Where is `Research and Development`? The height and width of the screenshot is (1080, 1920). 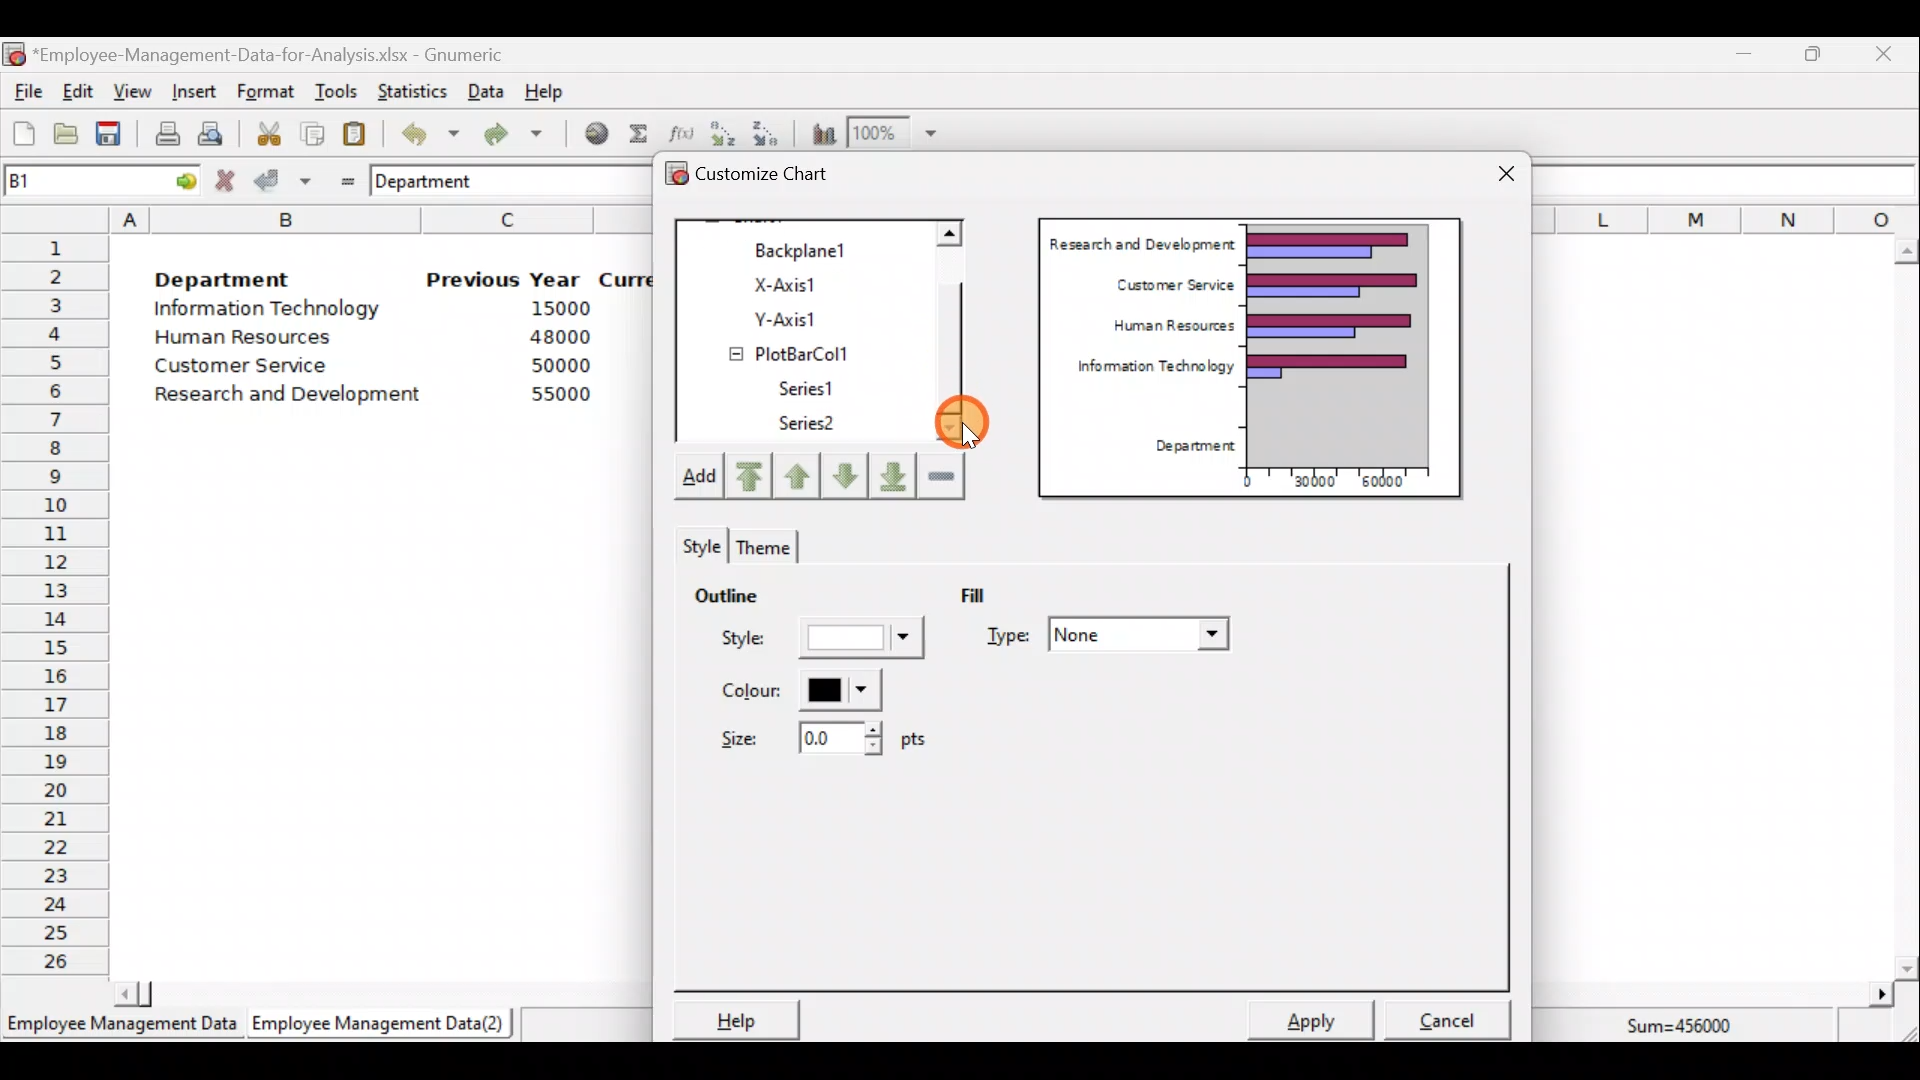
Research and Development is located at coordinates (295, 397).